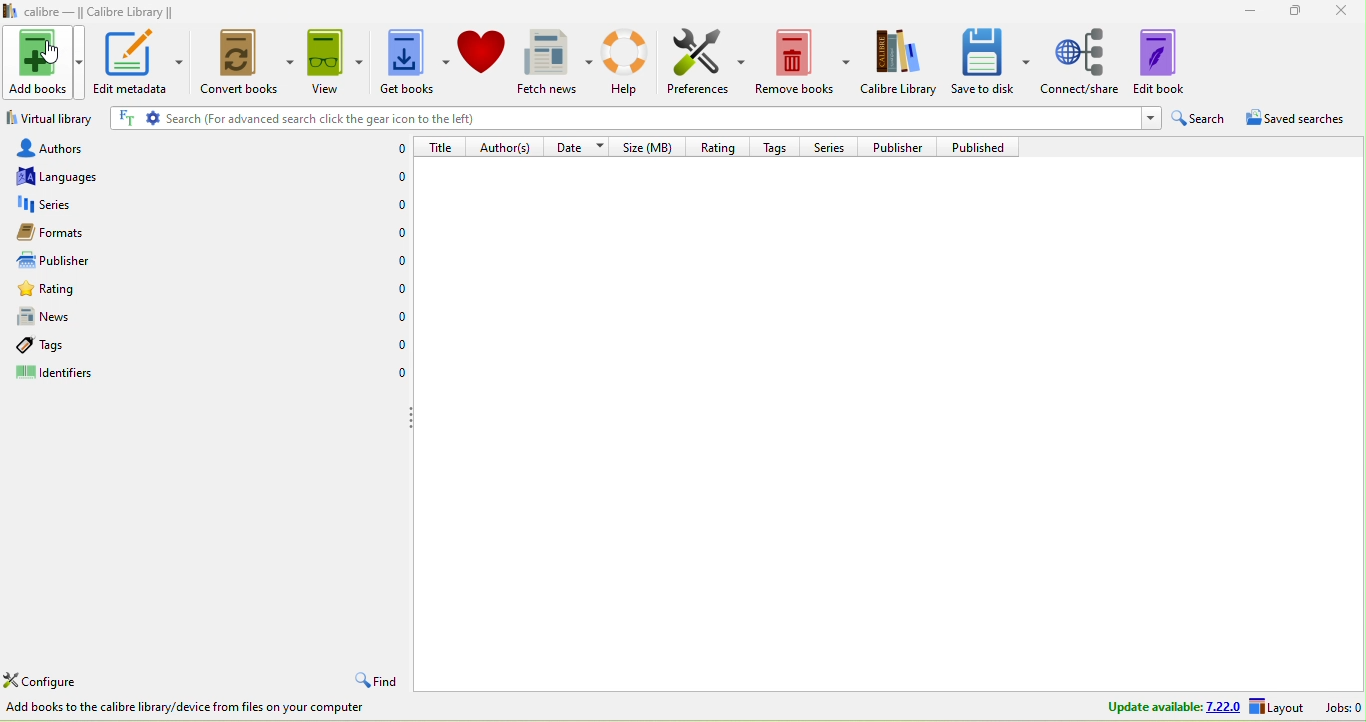 The image size is (1366, 722). Describe the element at coordinates (834, 147) in the screenshot. I see `series` at that location.